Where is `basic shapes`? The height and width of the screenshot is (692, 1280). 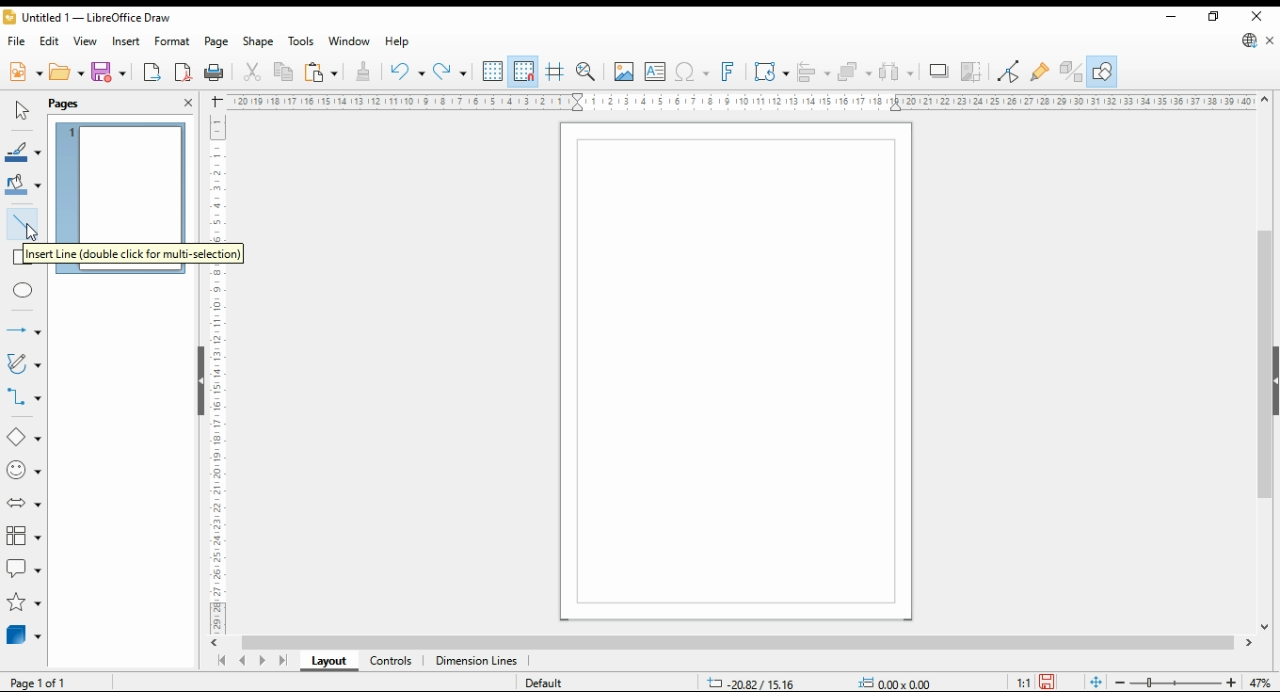 basic shapes is located at coordinates (22, 437).